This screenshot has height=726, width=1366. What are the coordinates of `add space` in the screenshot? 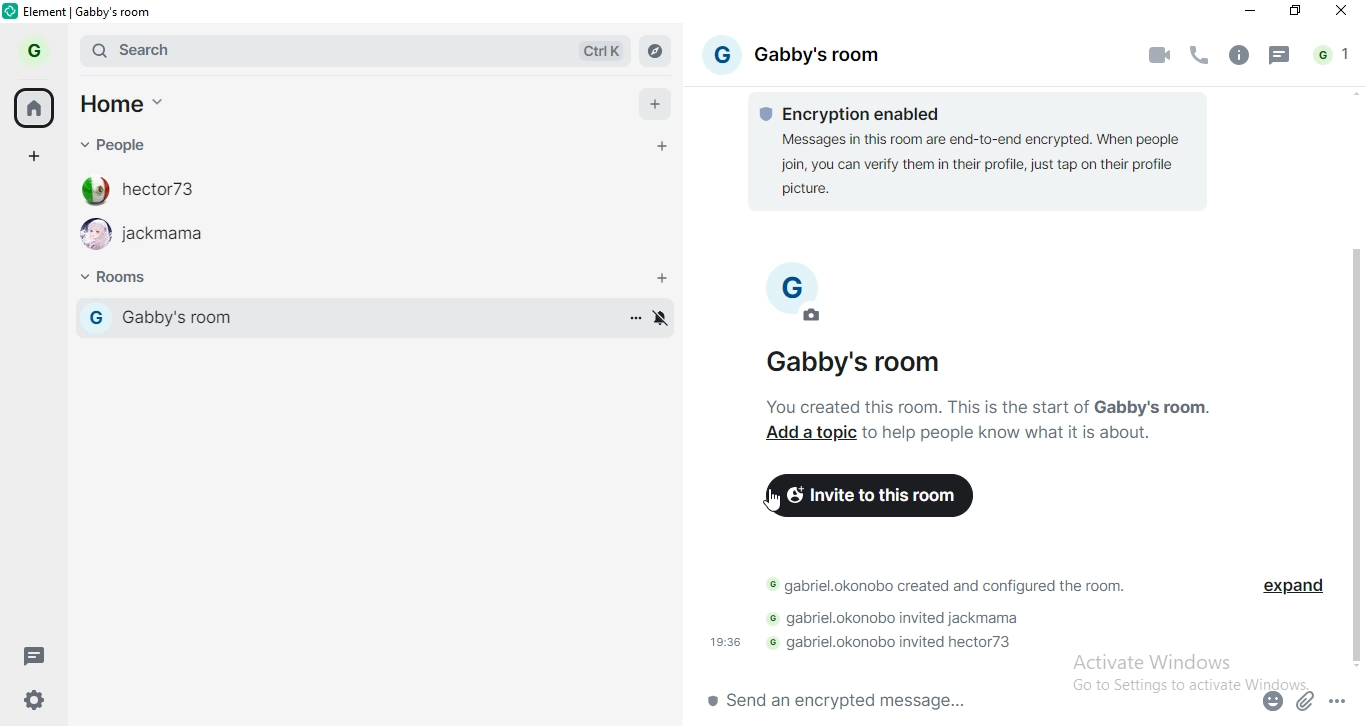 It's located at (34, 156).